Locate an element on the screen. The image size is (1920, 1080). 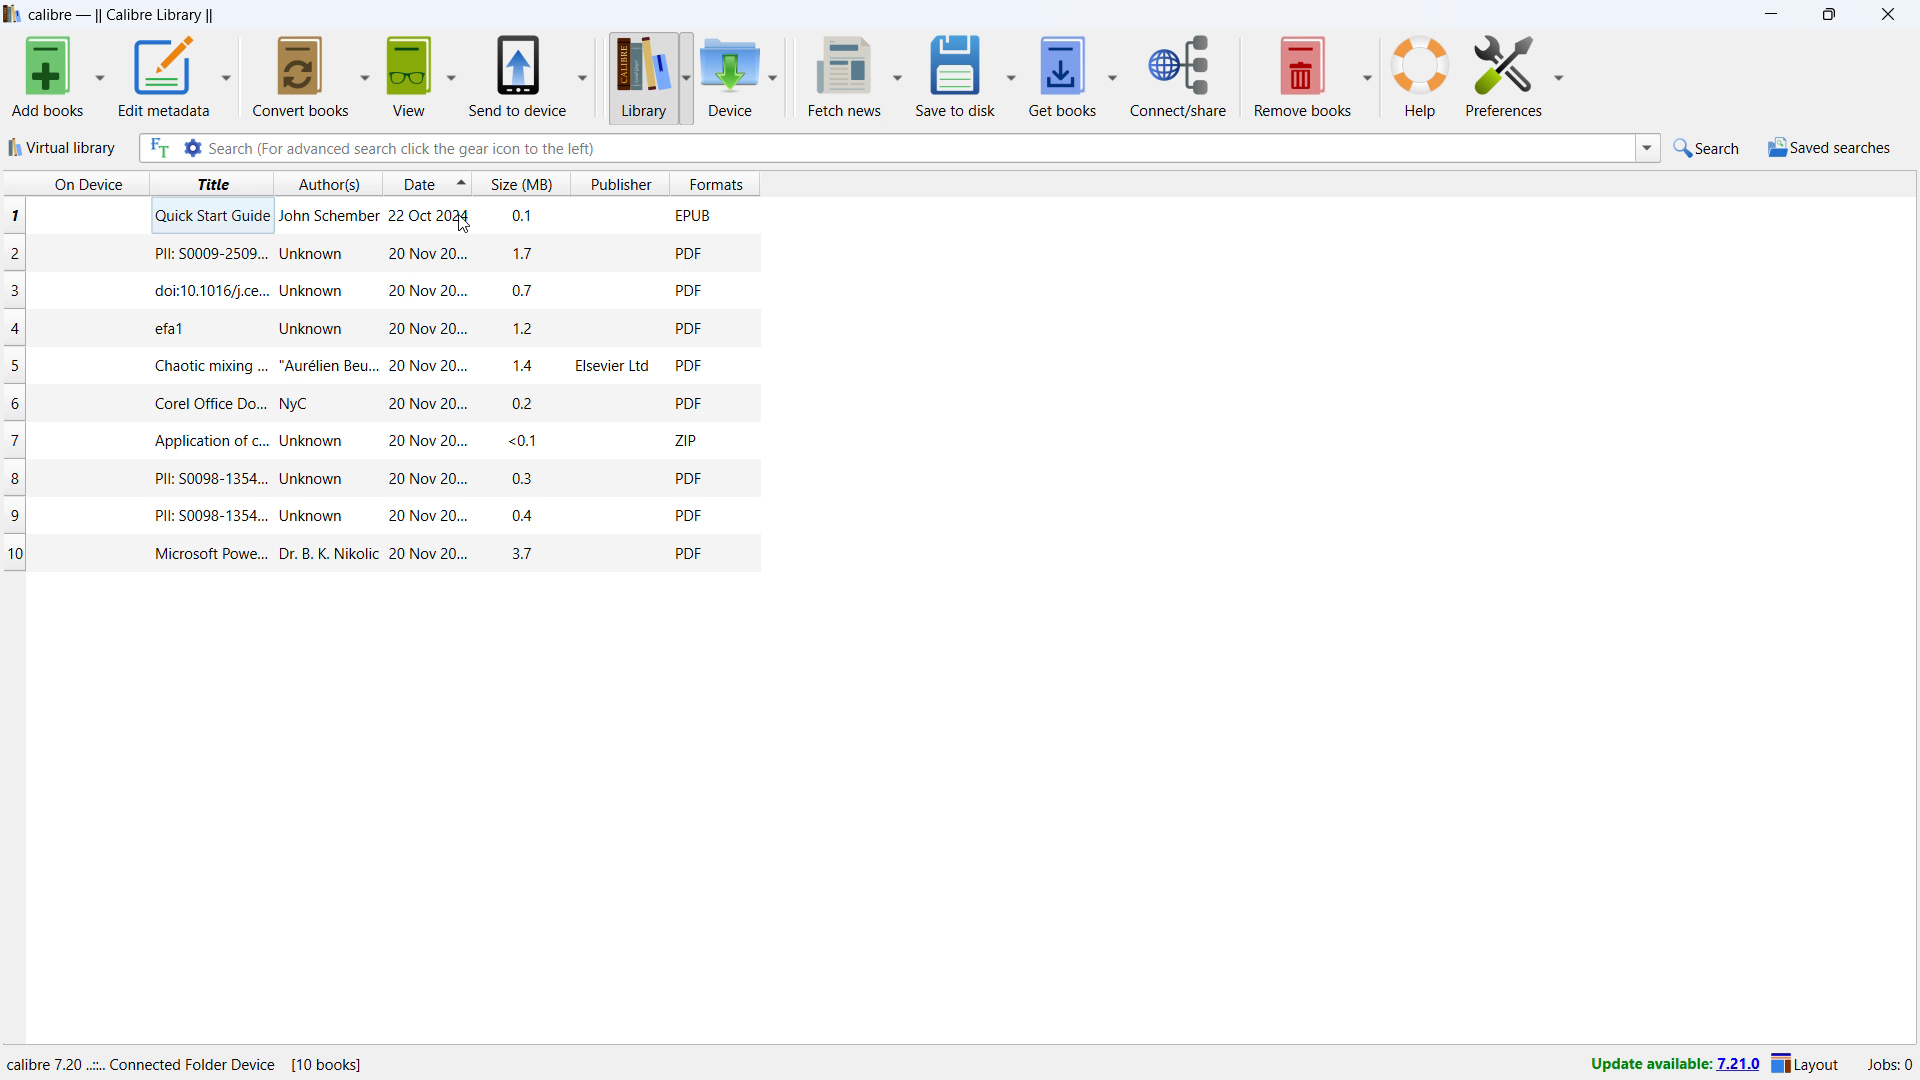
sort by authors is located at coordinates (328, 184).